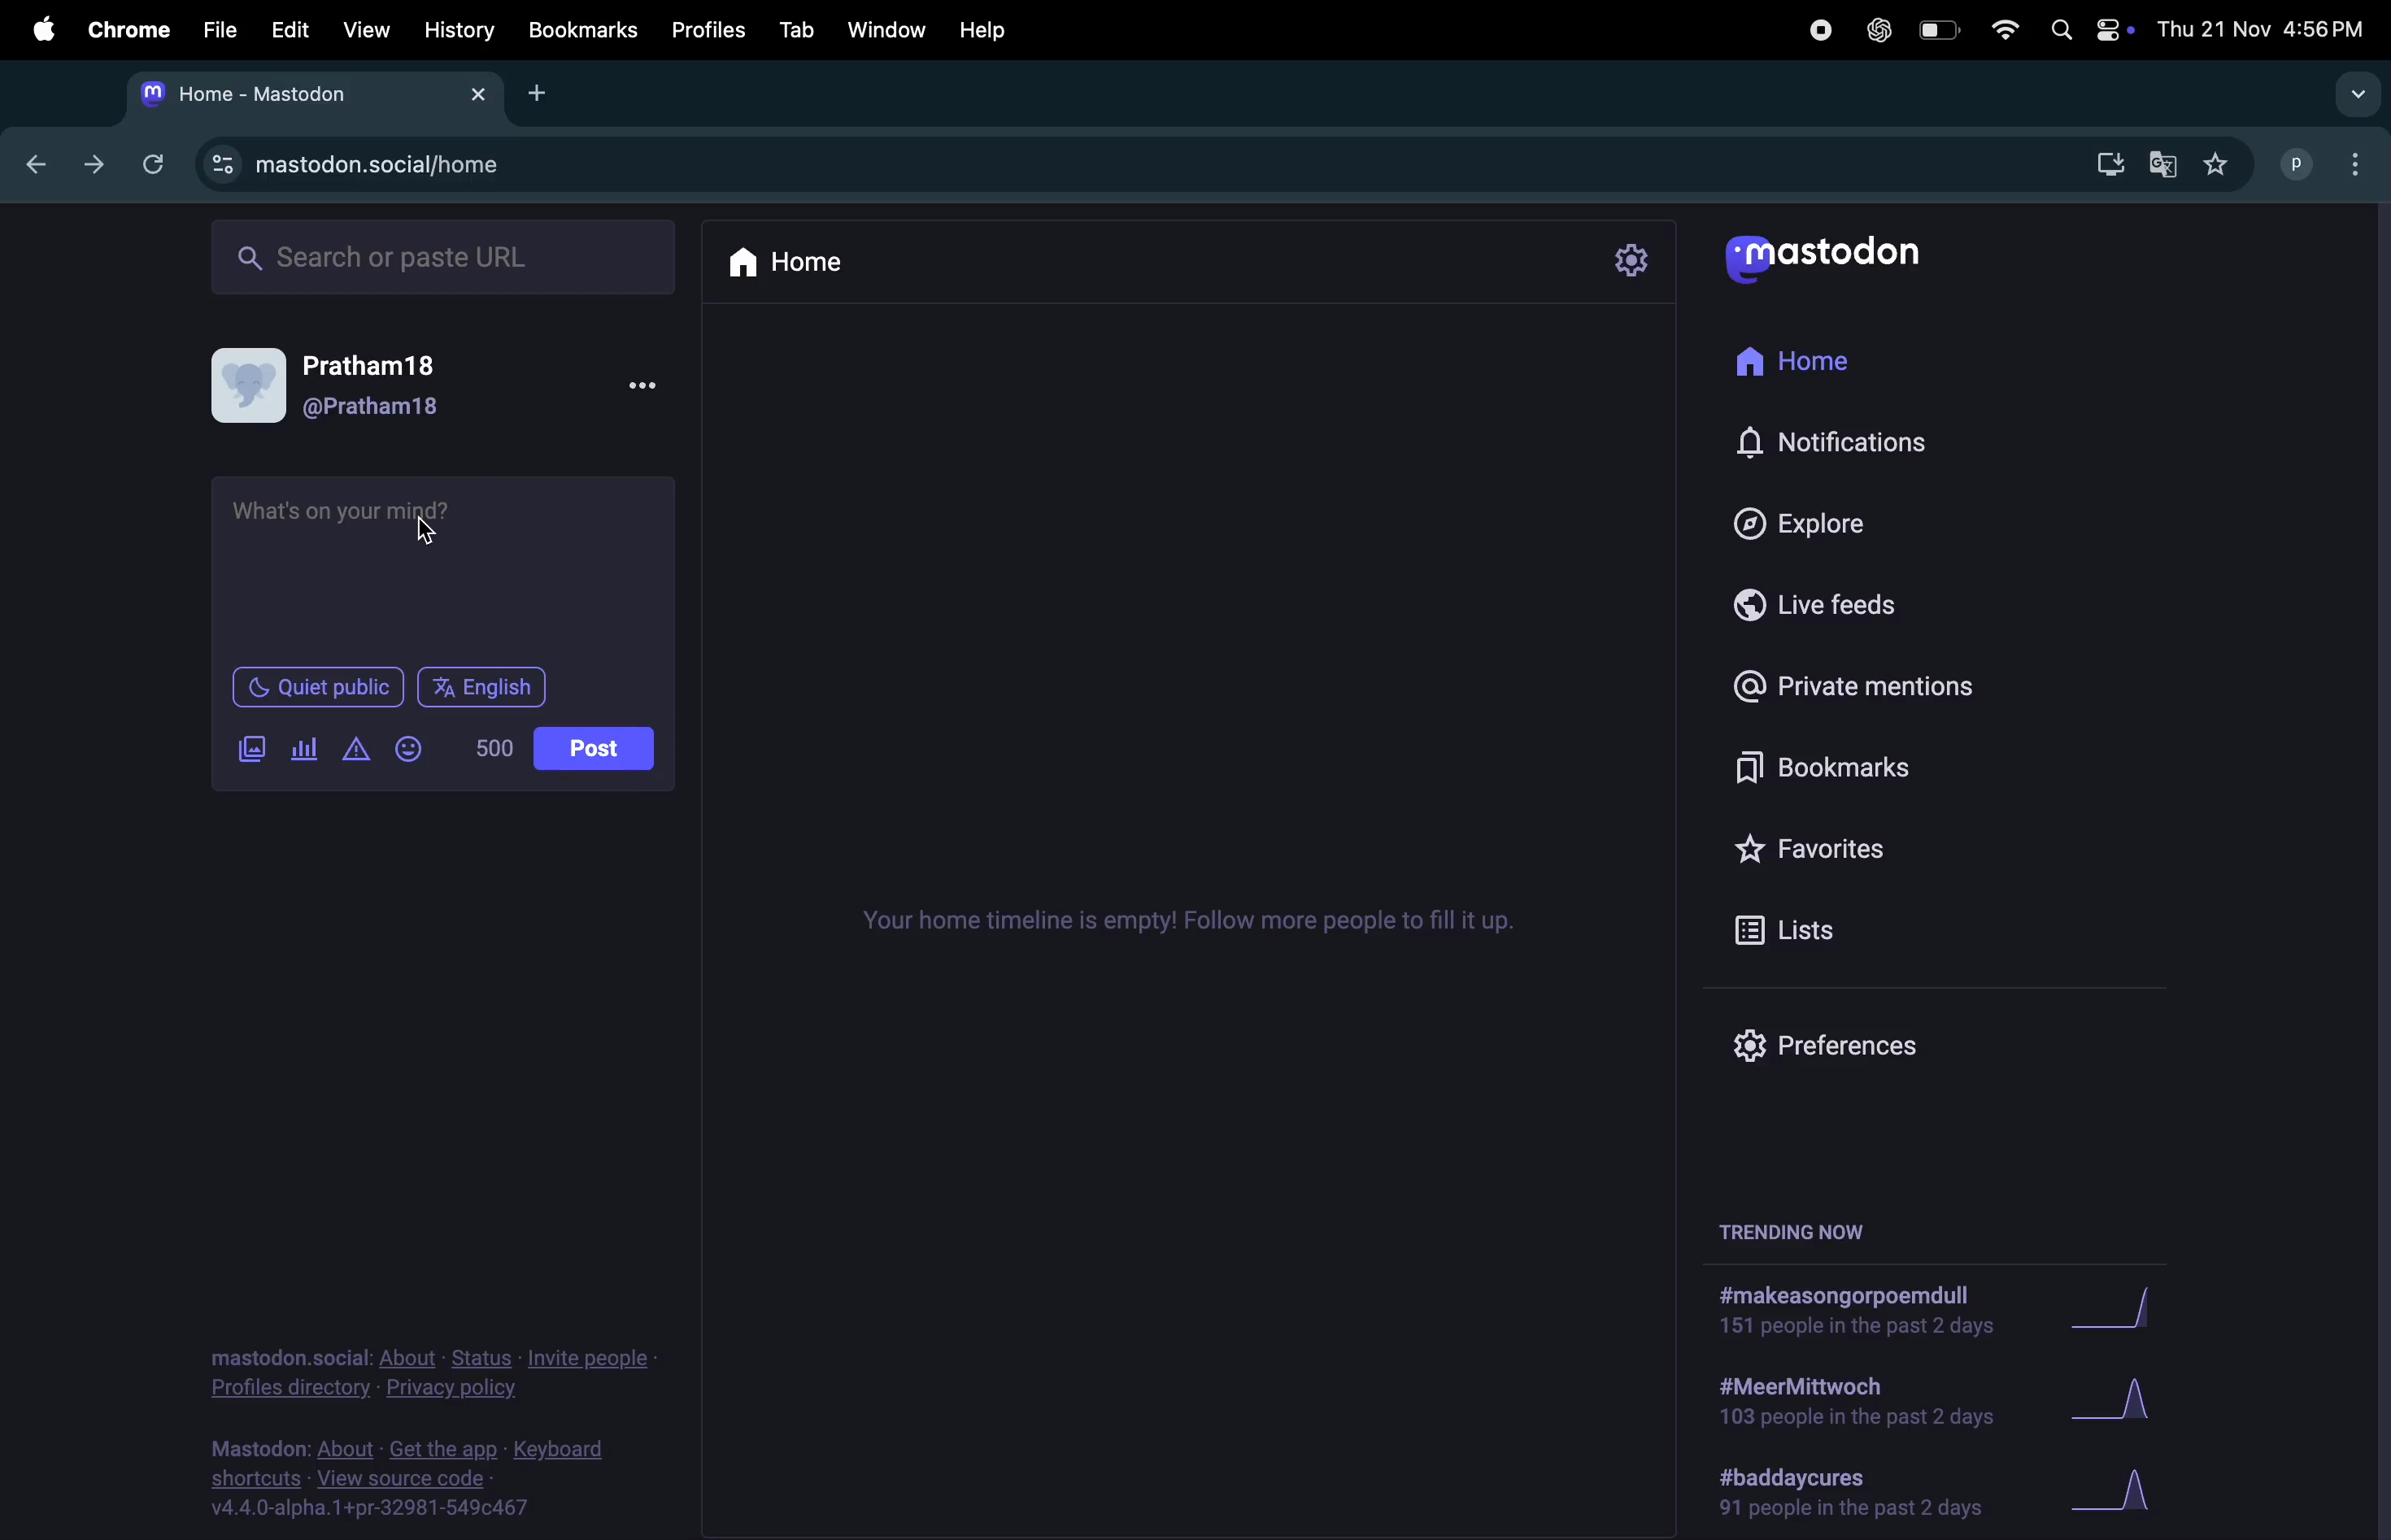 The height and width of the screenshot is (1540, 2391). What do you see at coordinates (489, 687) in the screenshot?
I see `language` at bounding box center [489, 687].